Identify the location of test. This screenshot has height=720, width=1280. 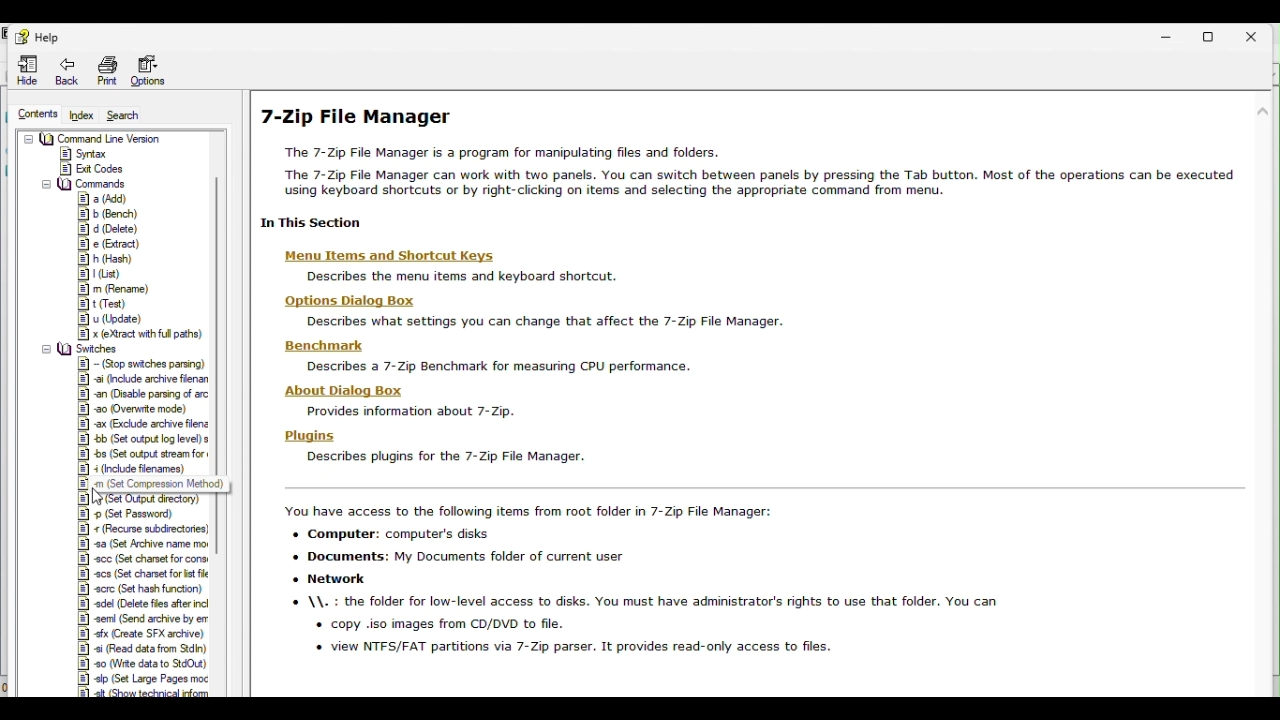
(108, 304).